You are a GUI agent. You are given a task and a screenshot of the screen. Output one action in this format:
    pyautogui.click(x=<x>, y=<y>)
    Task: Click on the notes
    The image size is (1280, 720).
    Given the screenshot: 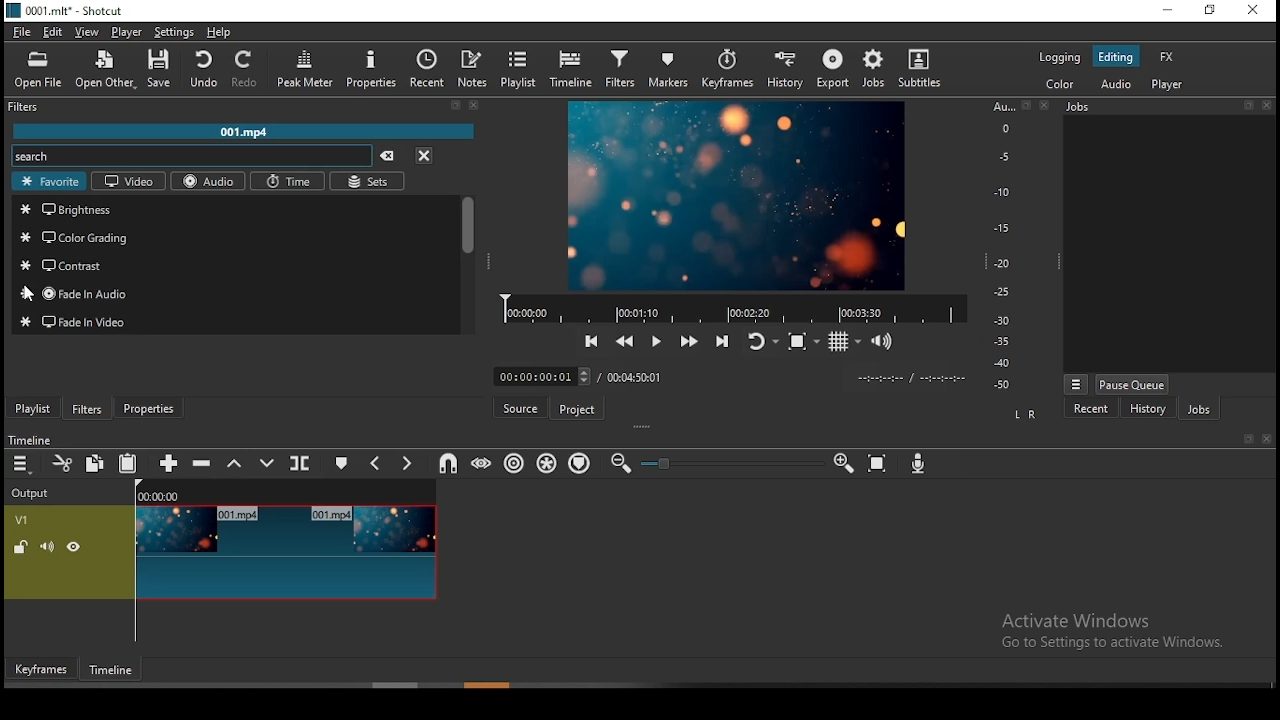 What is the action you would take?
    pyautogui.click(x=475, y=68)
    